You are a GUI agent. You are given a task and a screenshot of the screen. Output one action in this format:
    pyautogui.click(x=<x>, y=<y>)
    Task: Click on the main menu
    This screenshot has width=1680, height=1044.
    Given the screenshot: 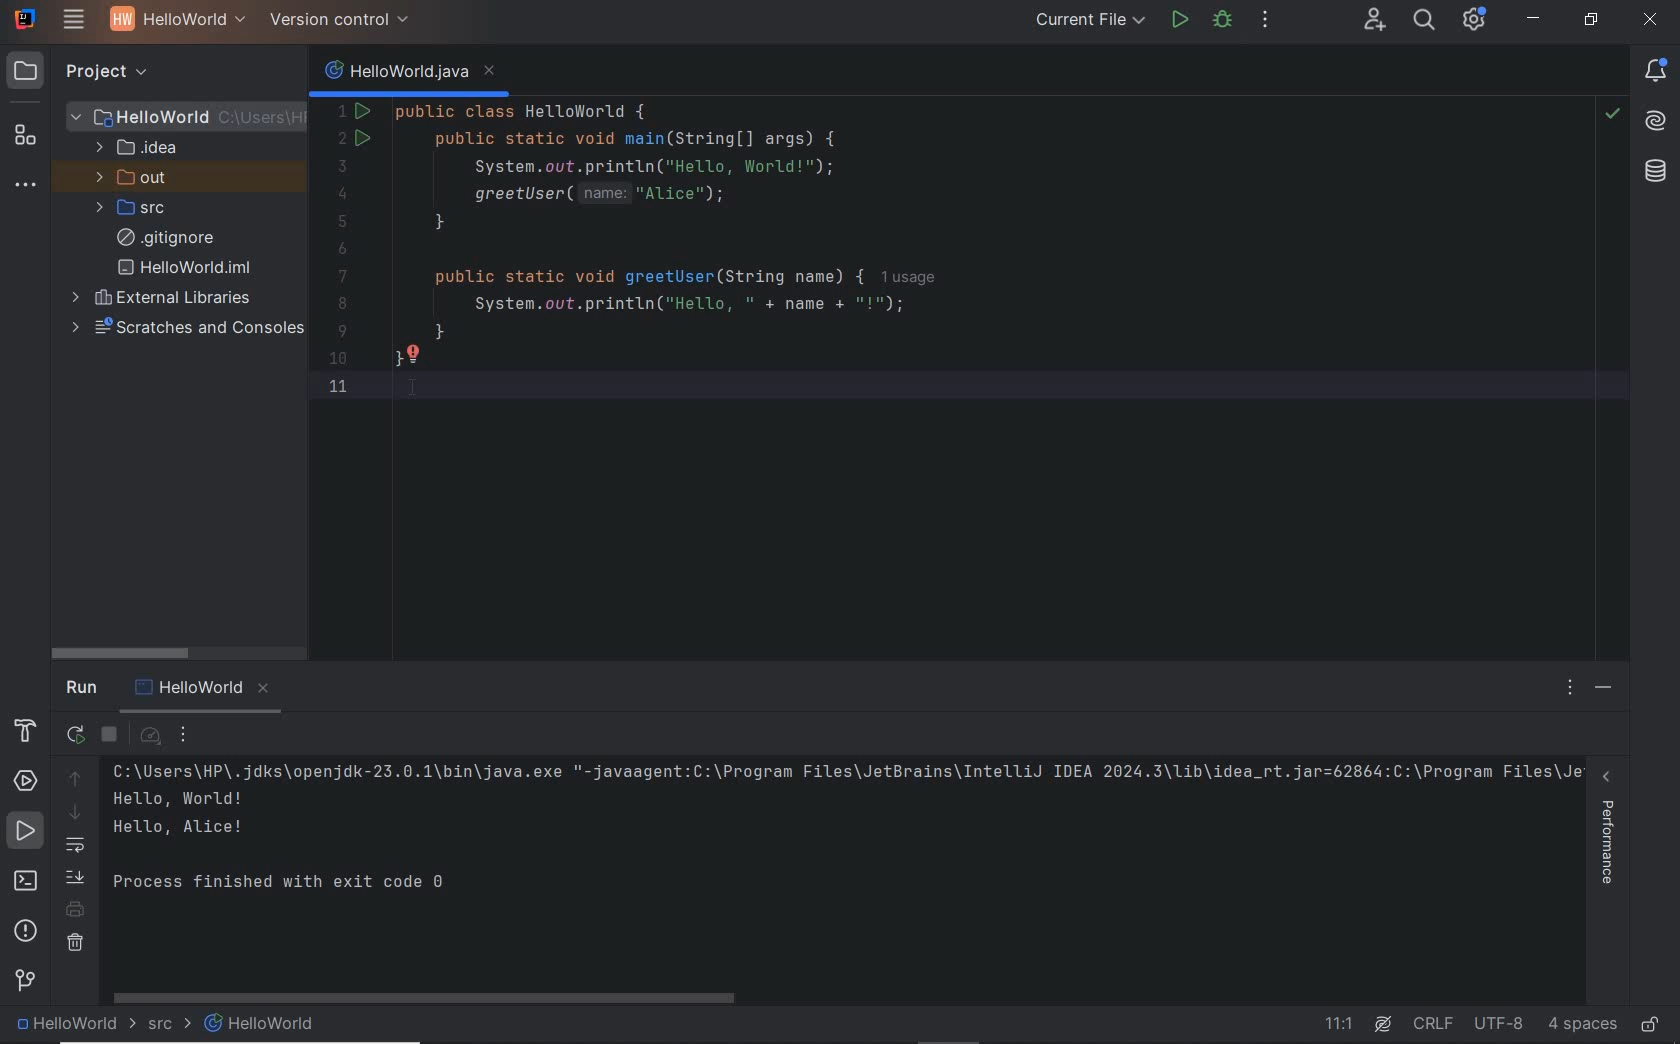 What is the action you would take?
    pyautogui.click(x=75, y=22)
    